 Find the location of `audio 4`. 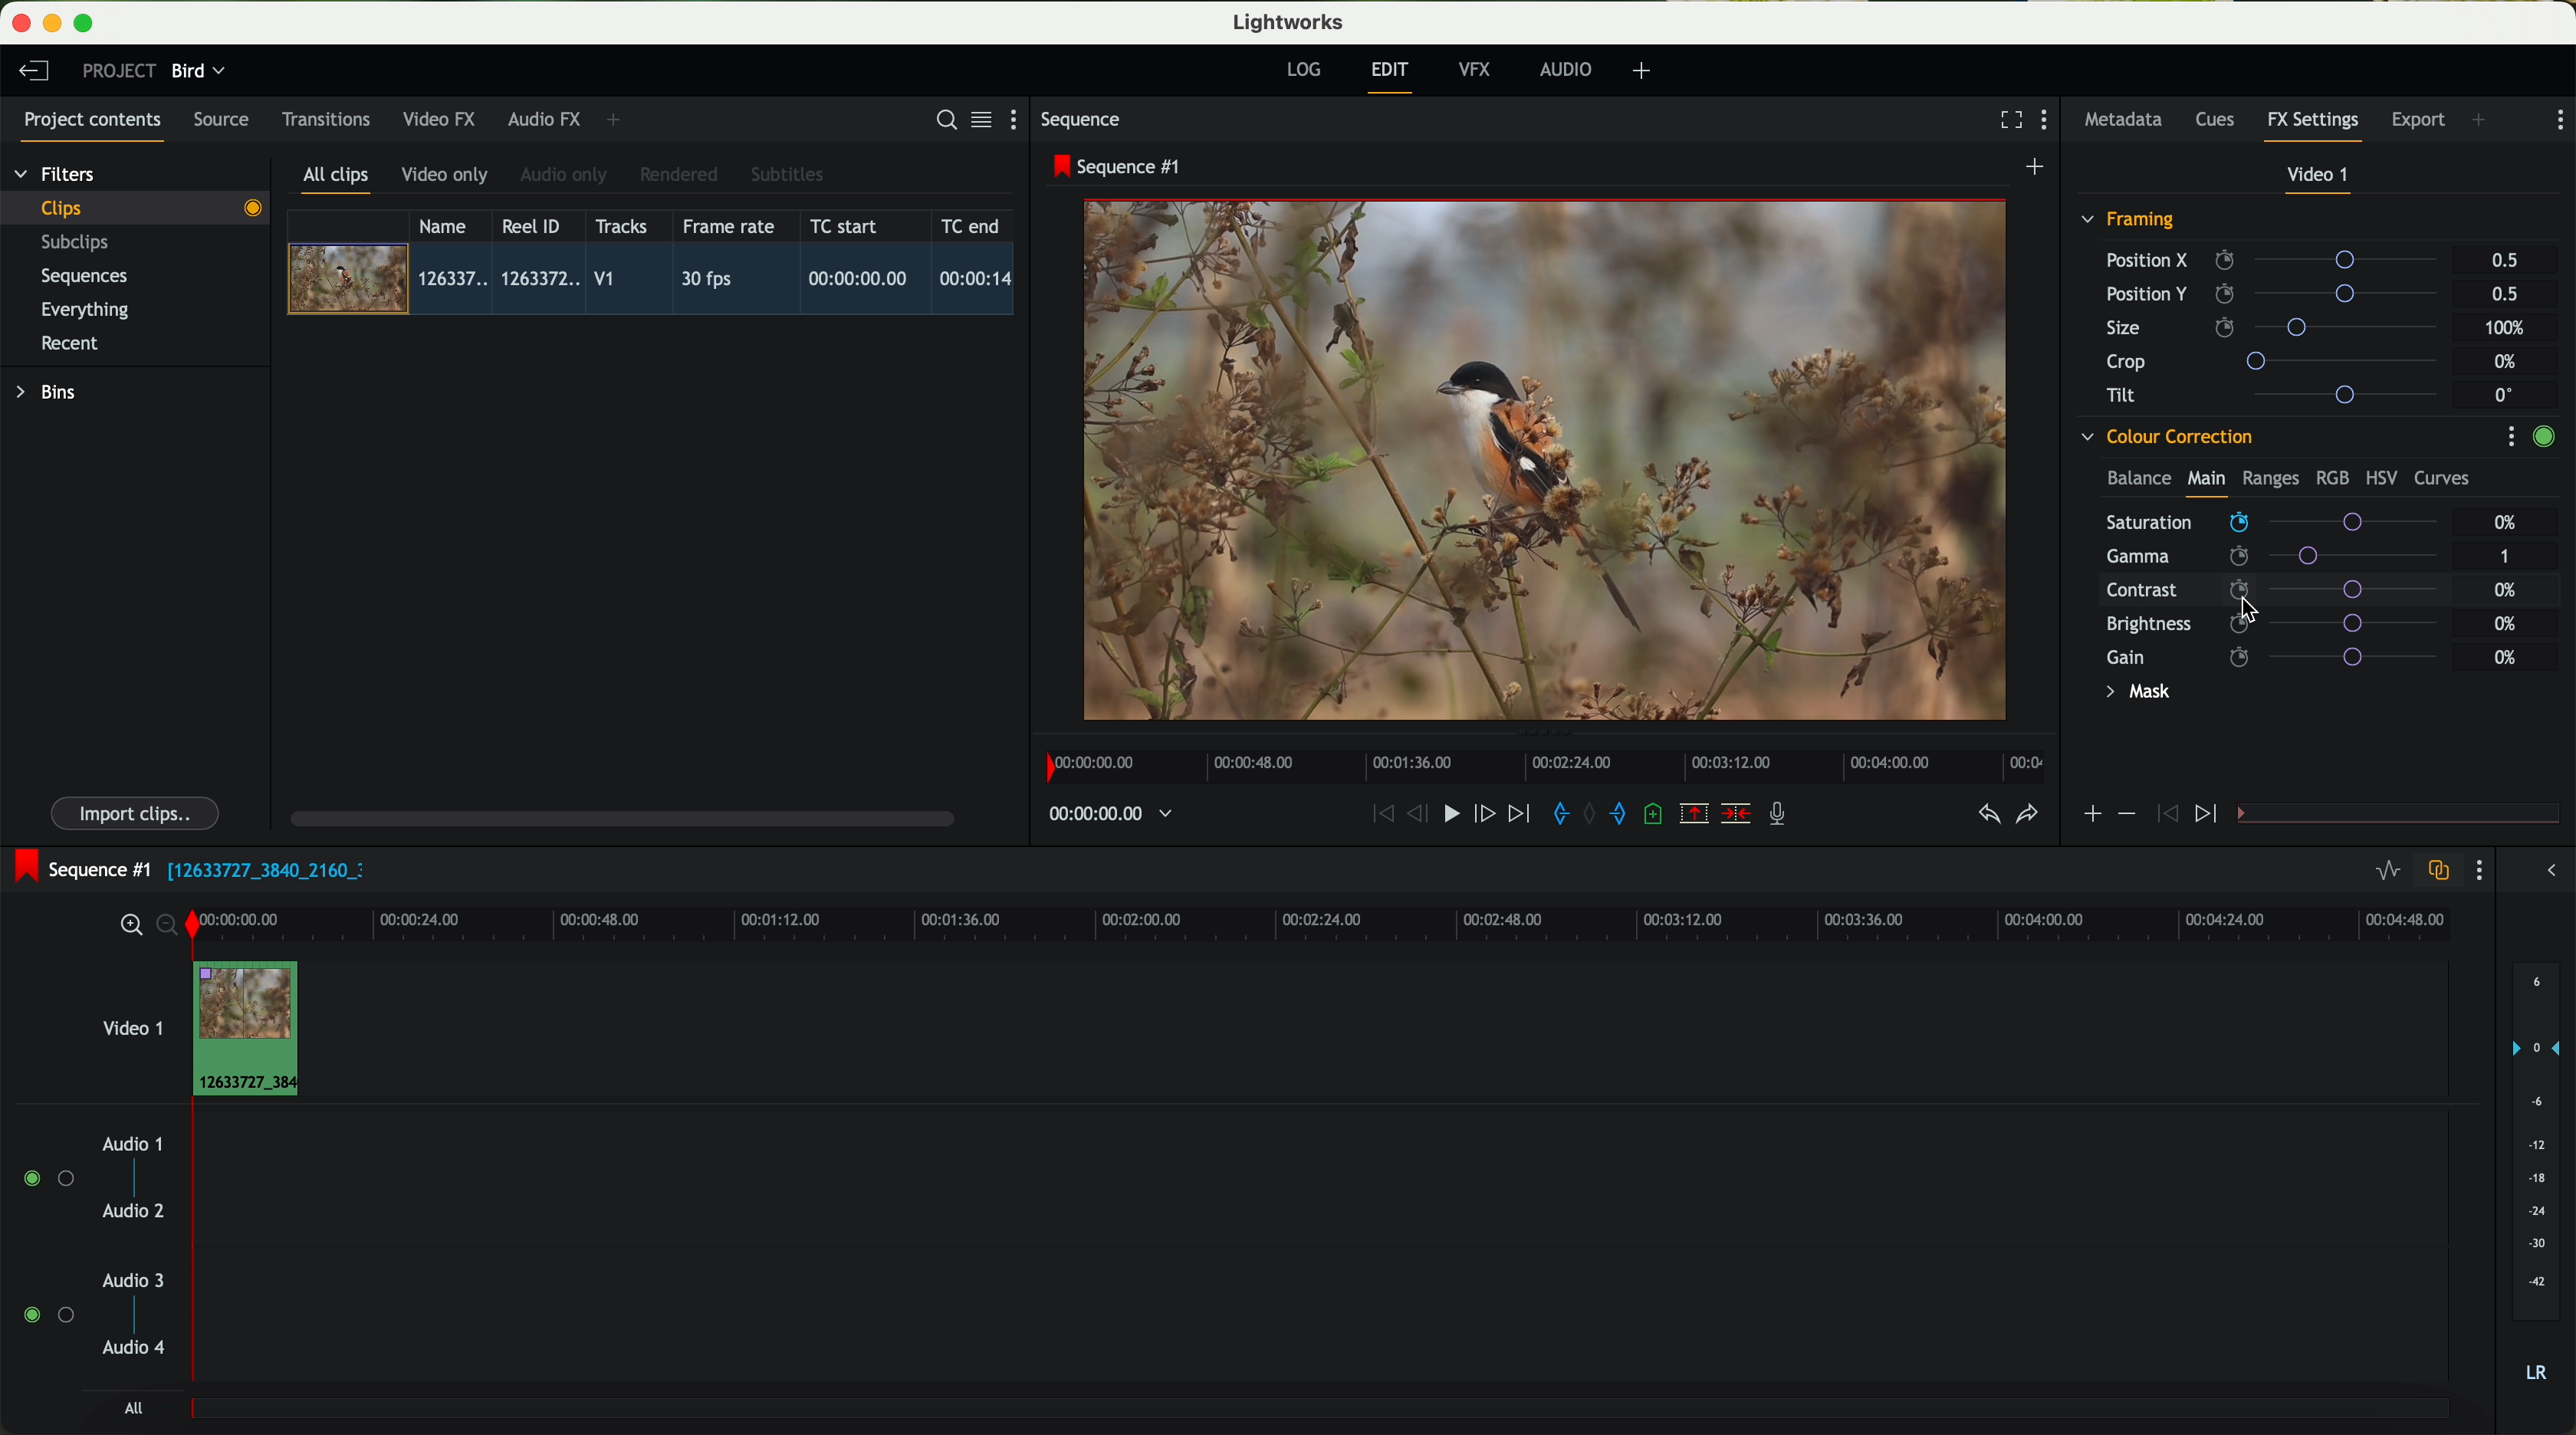

audio 4 is located at coordinates (135, 1348).